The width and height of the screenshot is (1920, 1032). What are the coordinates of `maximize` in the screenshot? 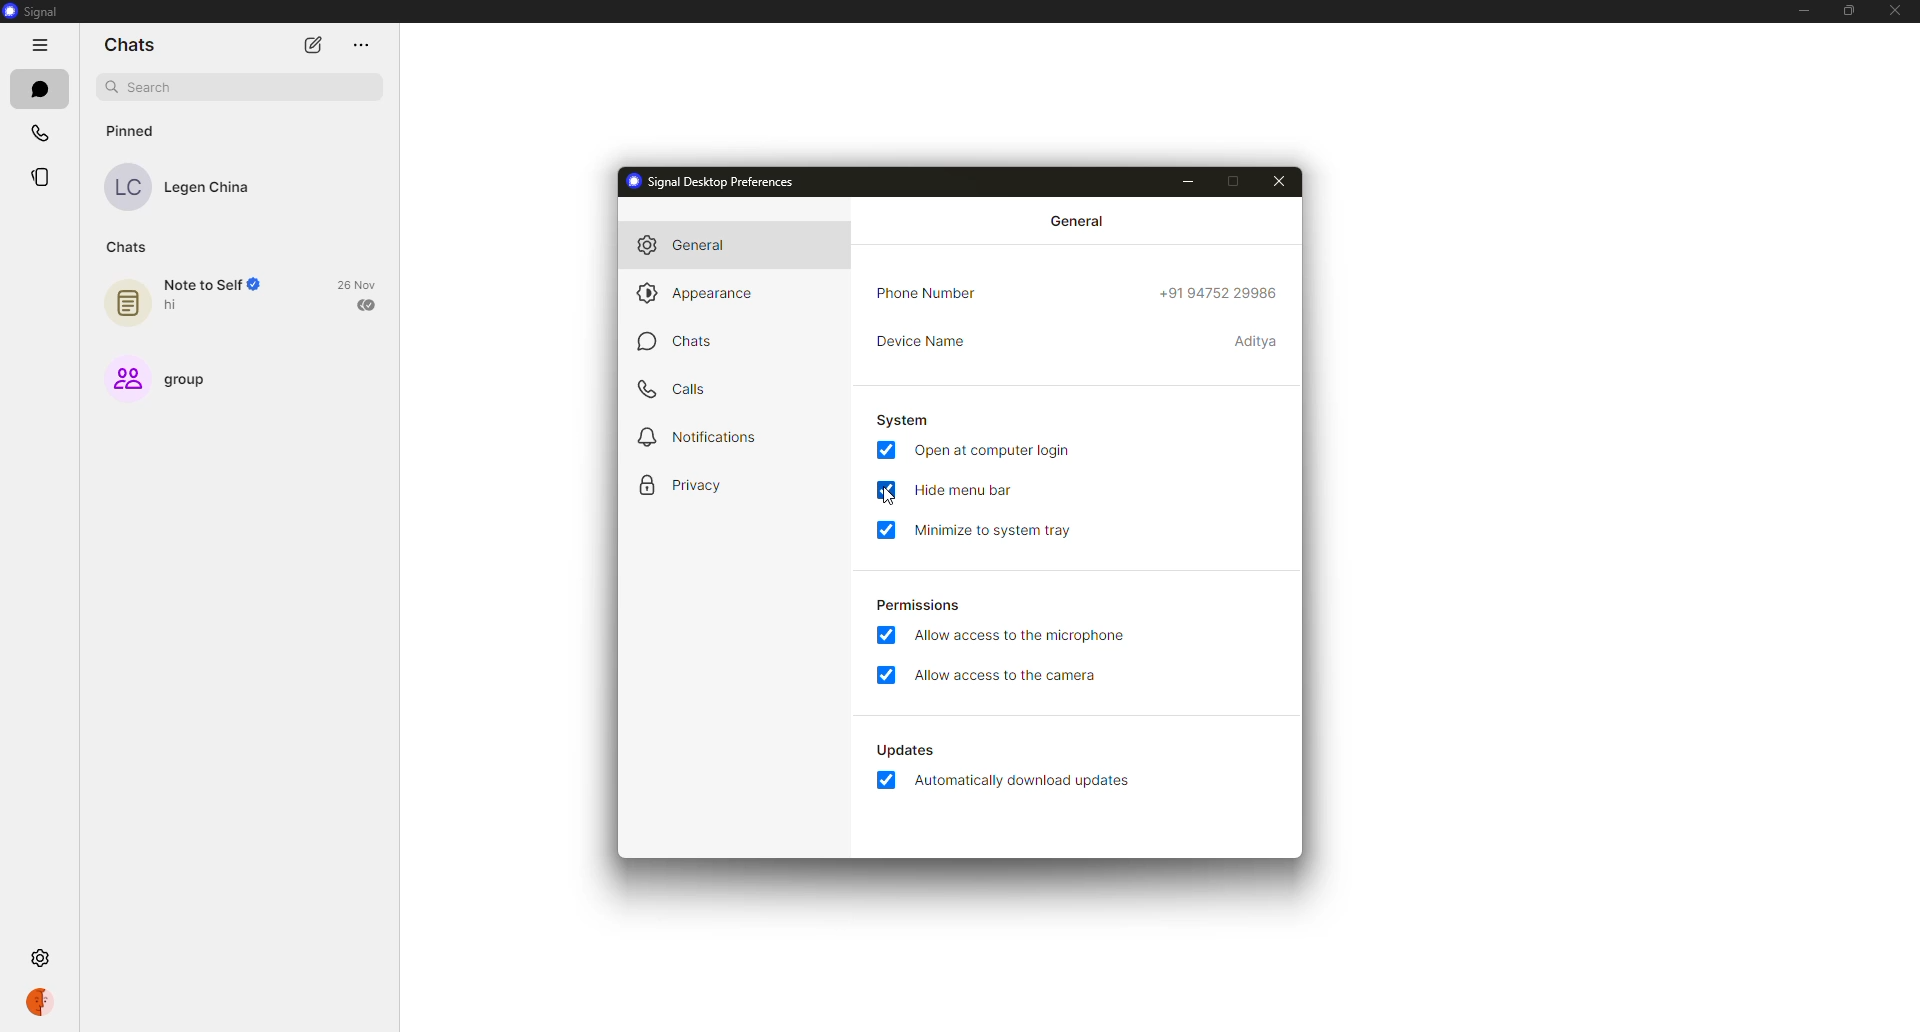 It's located at (1232, 180).